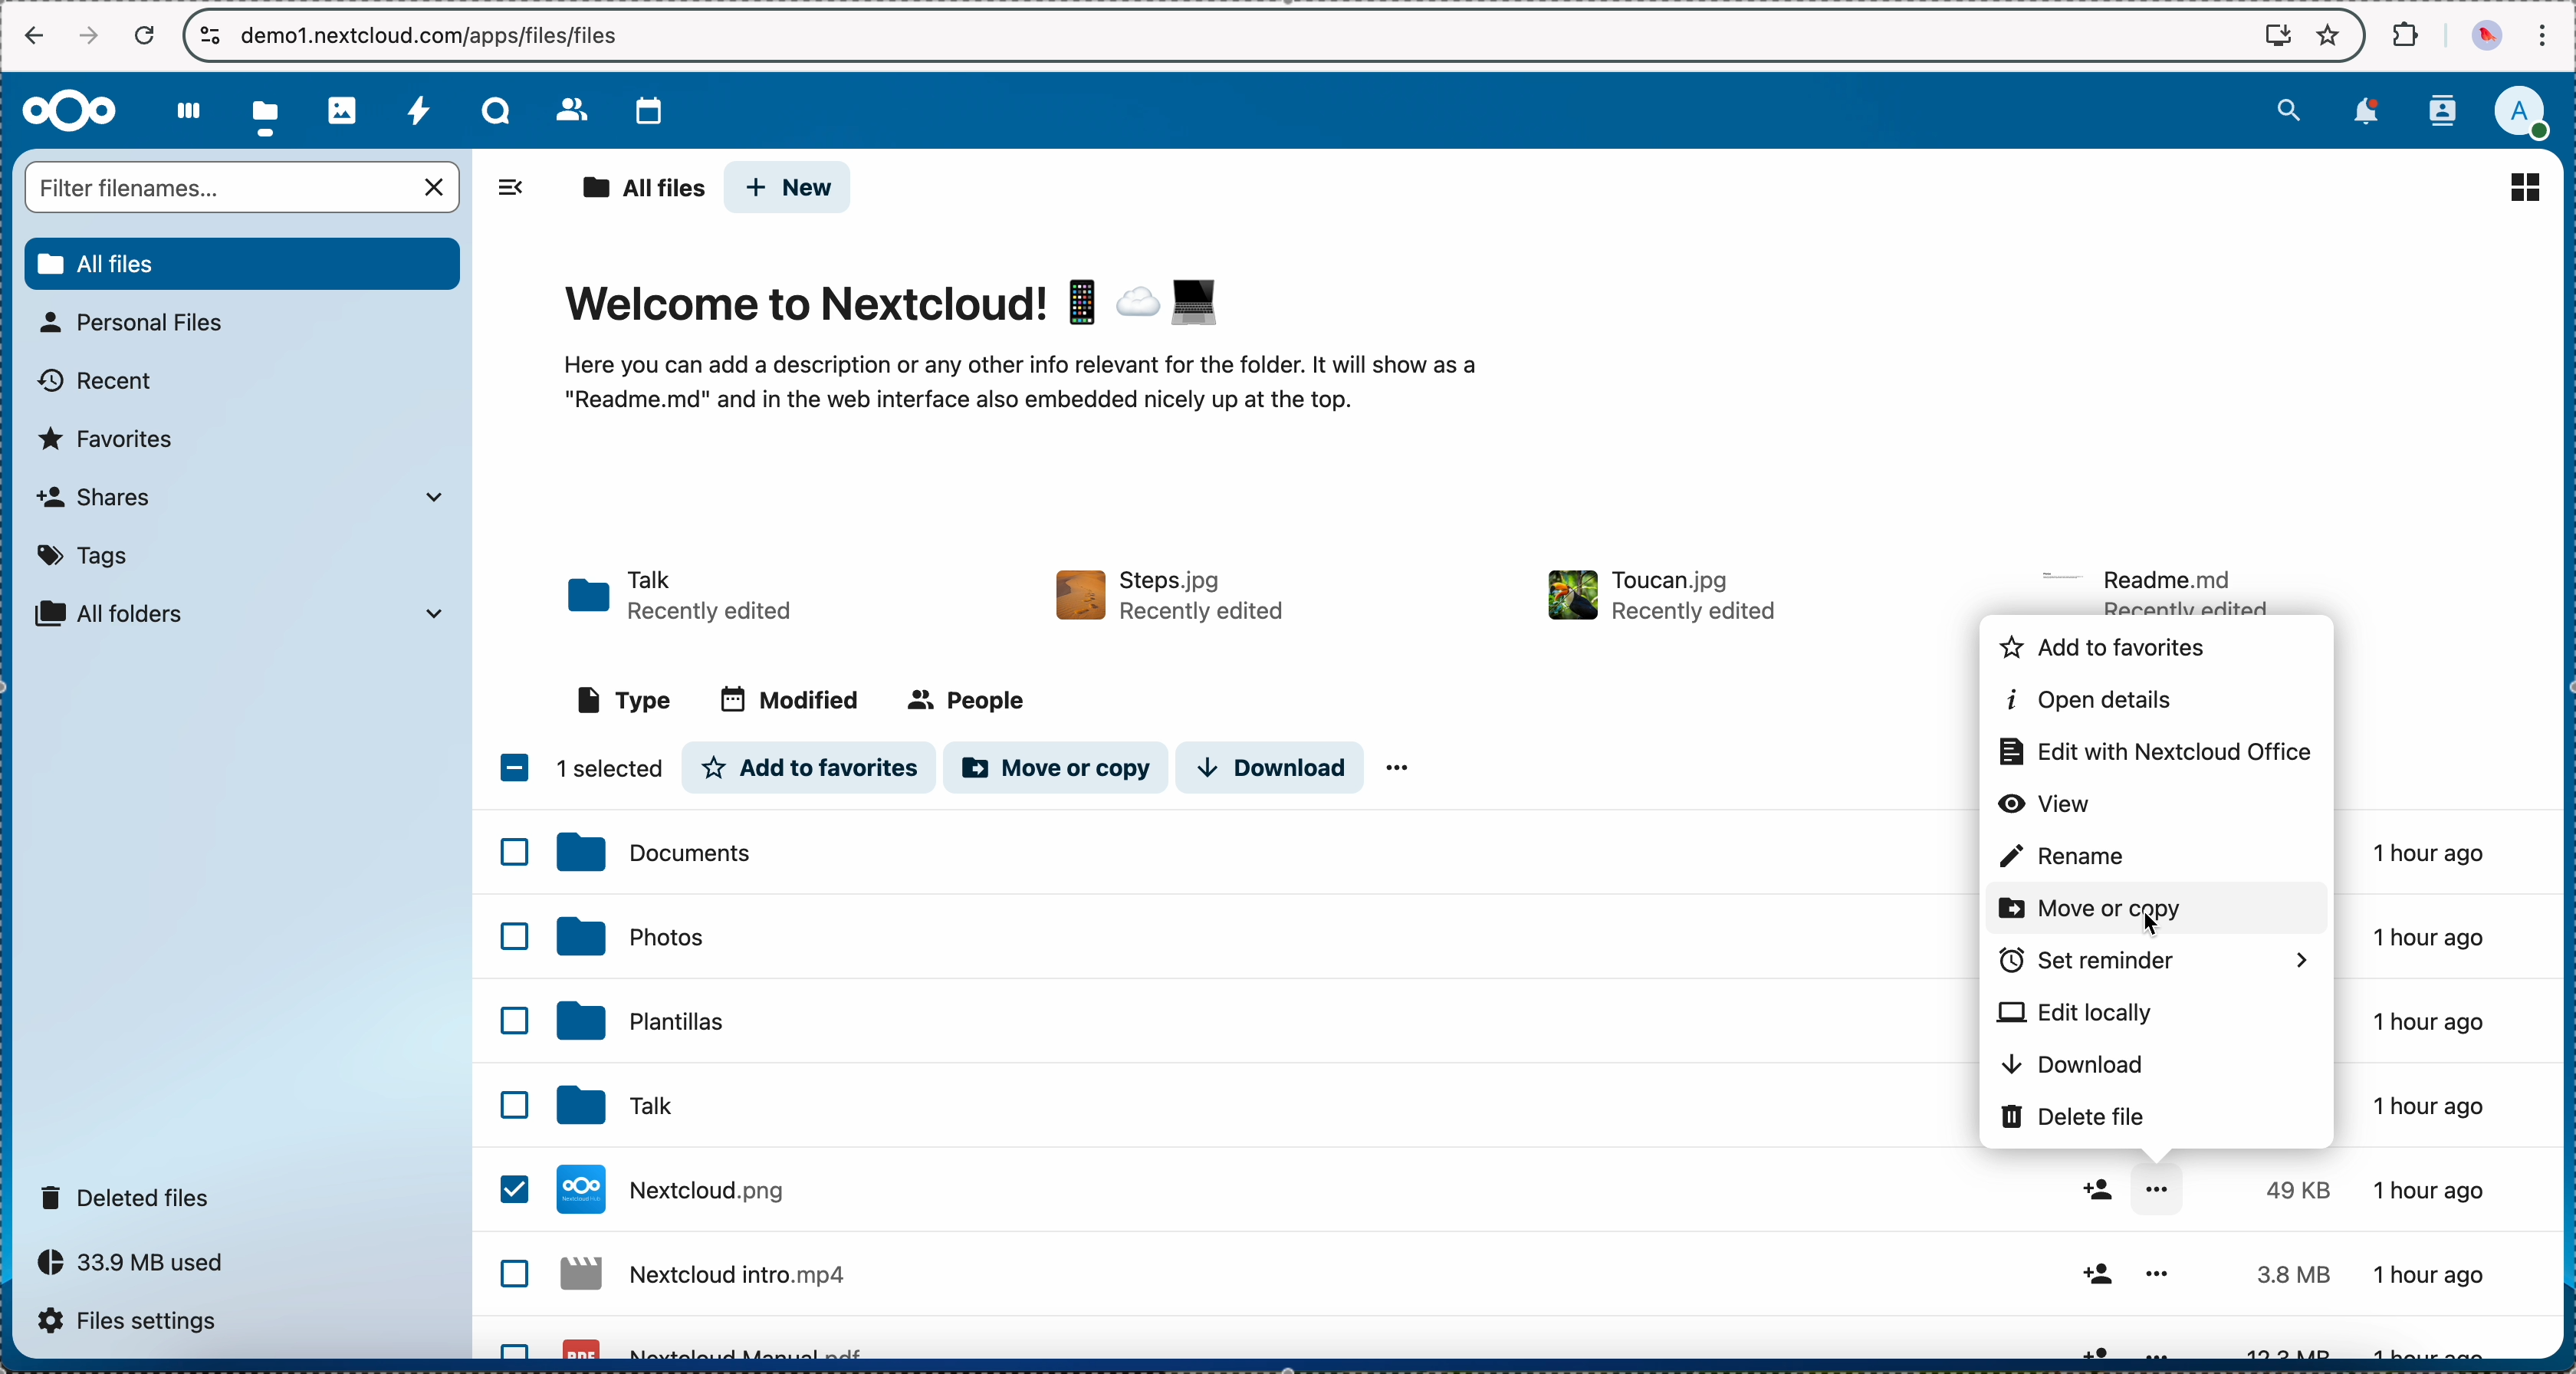 The height and width of the screenshot is (1374, 2576). What do you see at coordinates (241, 497) in the screenshot?
I see `shares` at bounding box center [241, 497].